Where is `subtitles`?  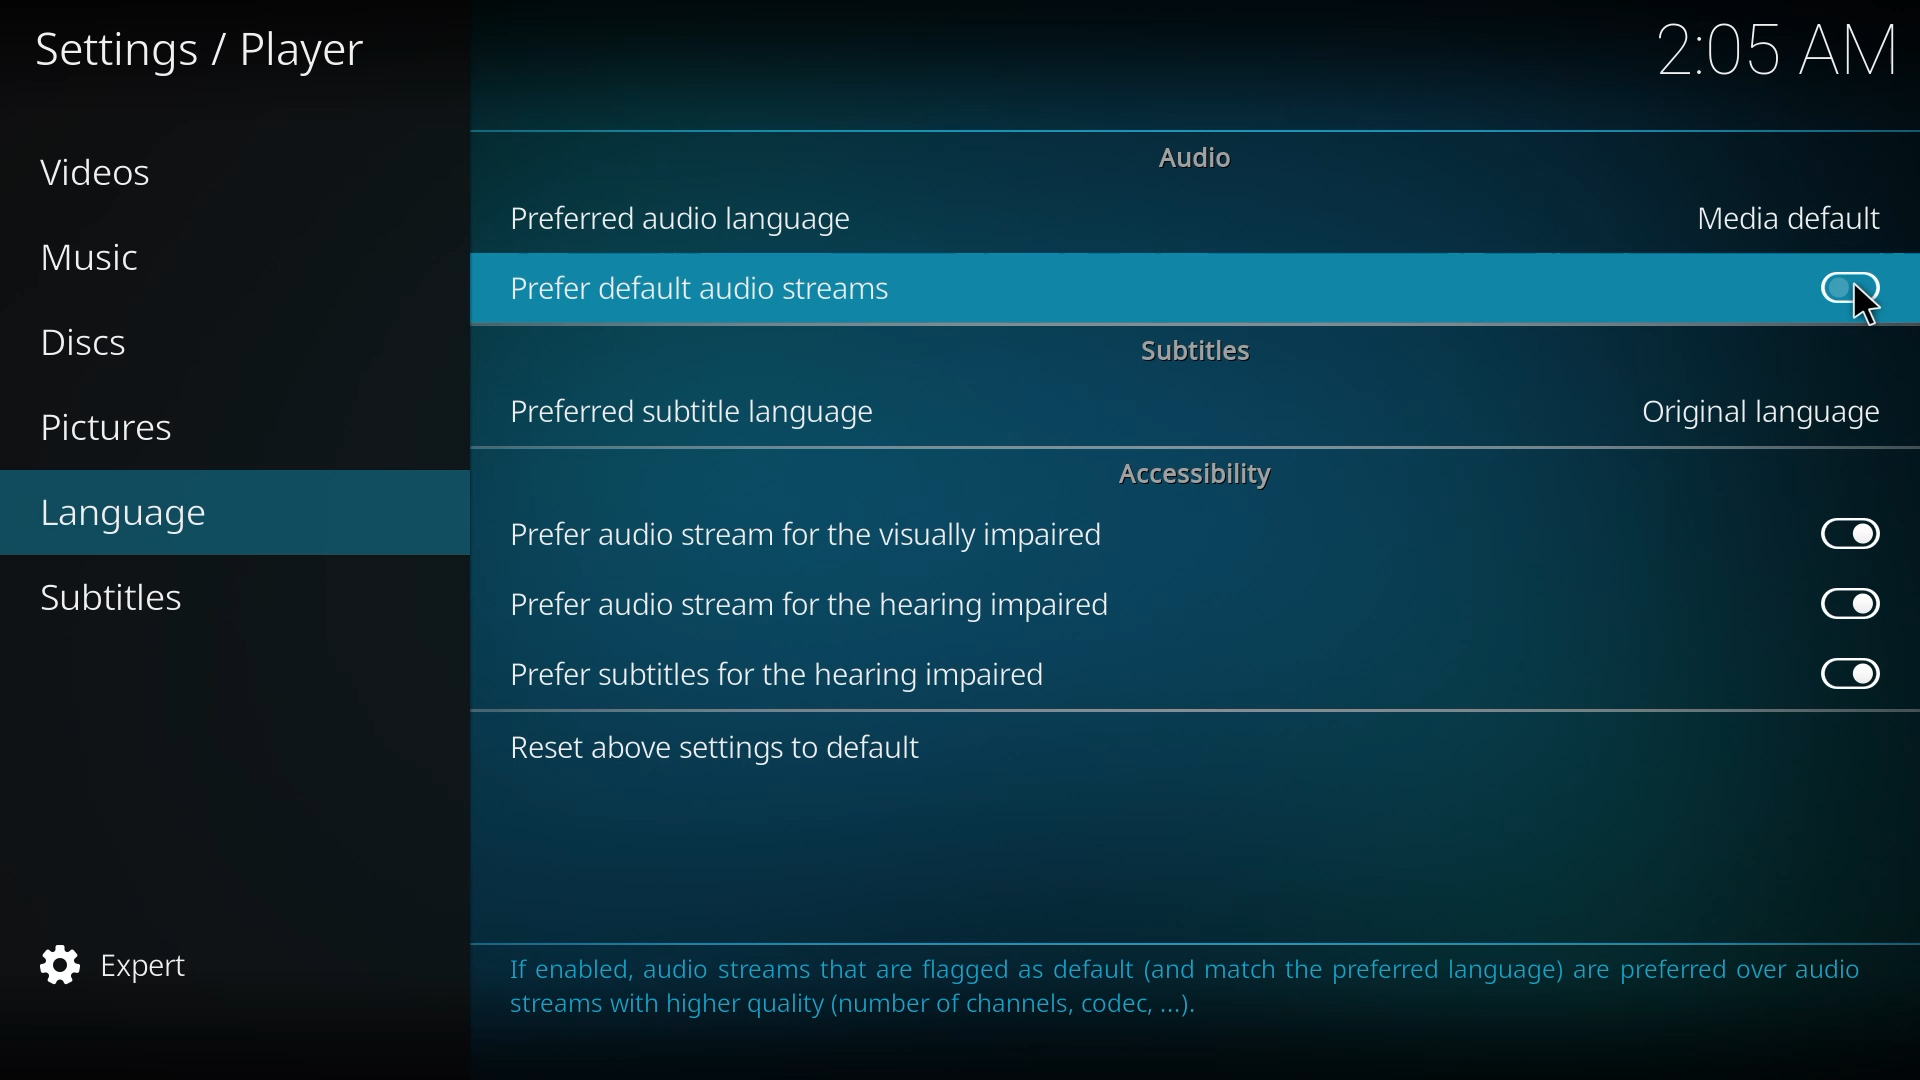
subtitles is located at coordinates (1200, 349).